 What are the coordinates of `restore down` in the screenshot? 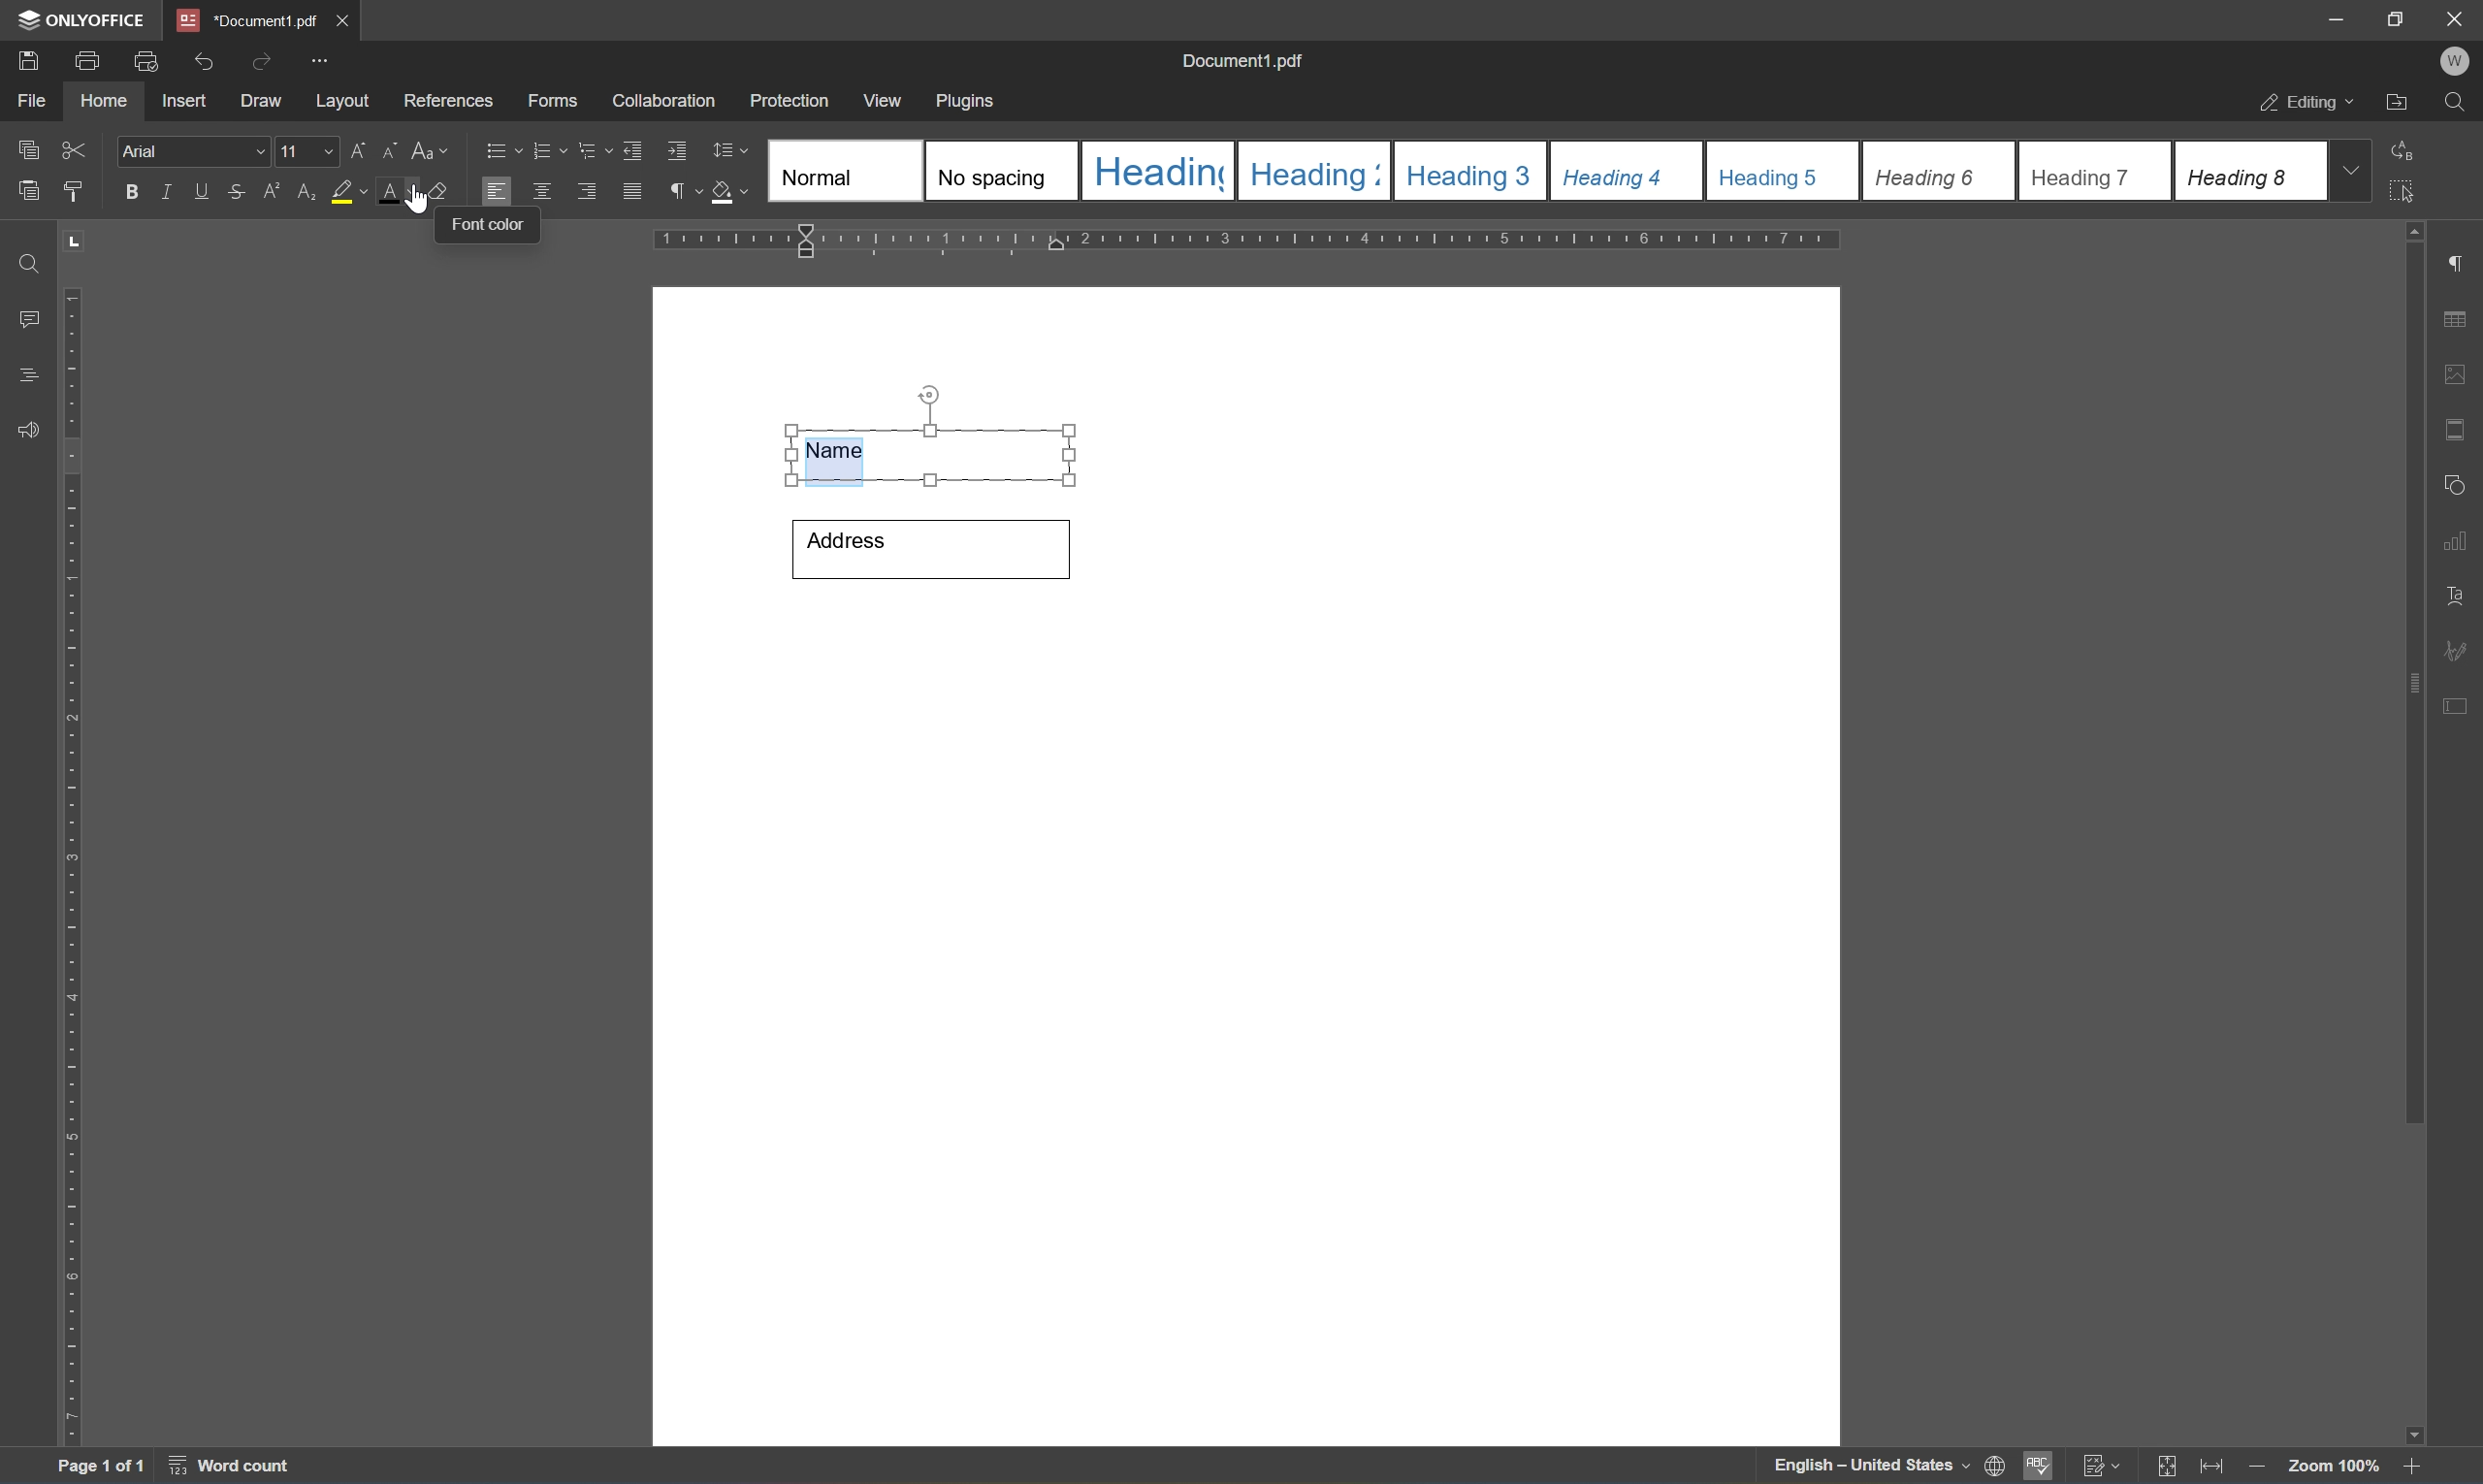 It's located at (2395, 19).